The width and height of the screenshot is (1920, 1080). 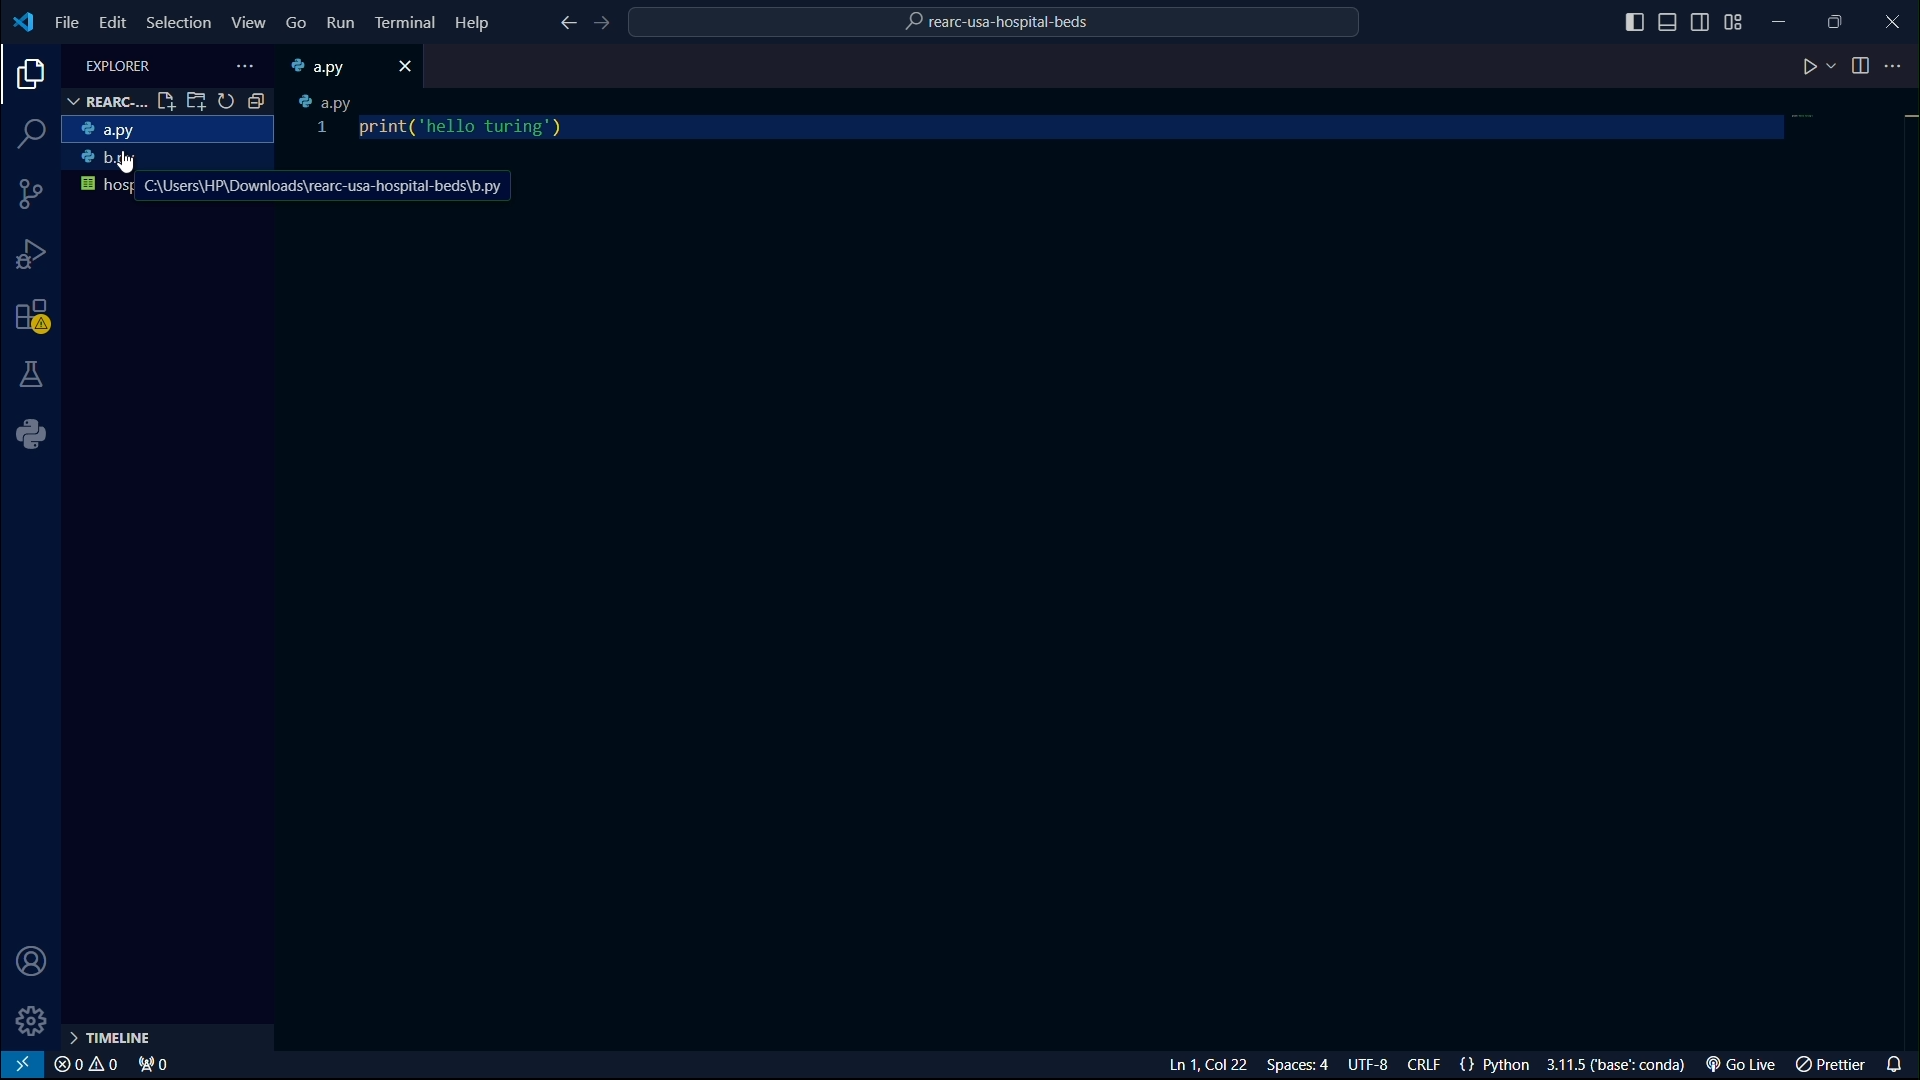 What do you see at coordinates (111, 21) in the screenshot?
I see `edit menu` at bounding box center [111, 21].